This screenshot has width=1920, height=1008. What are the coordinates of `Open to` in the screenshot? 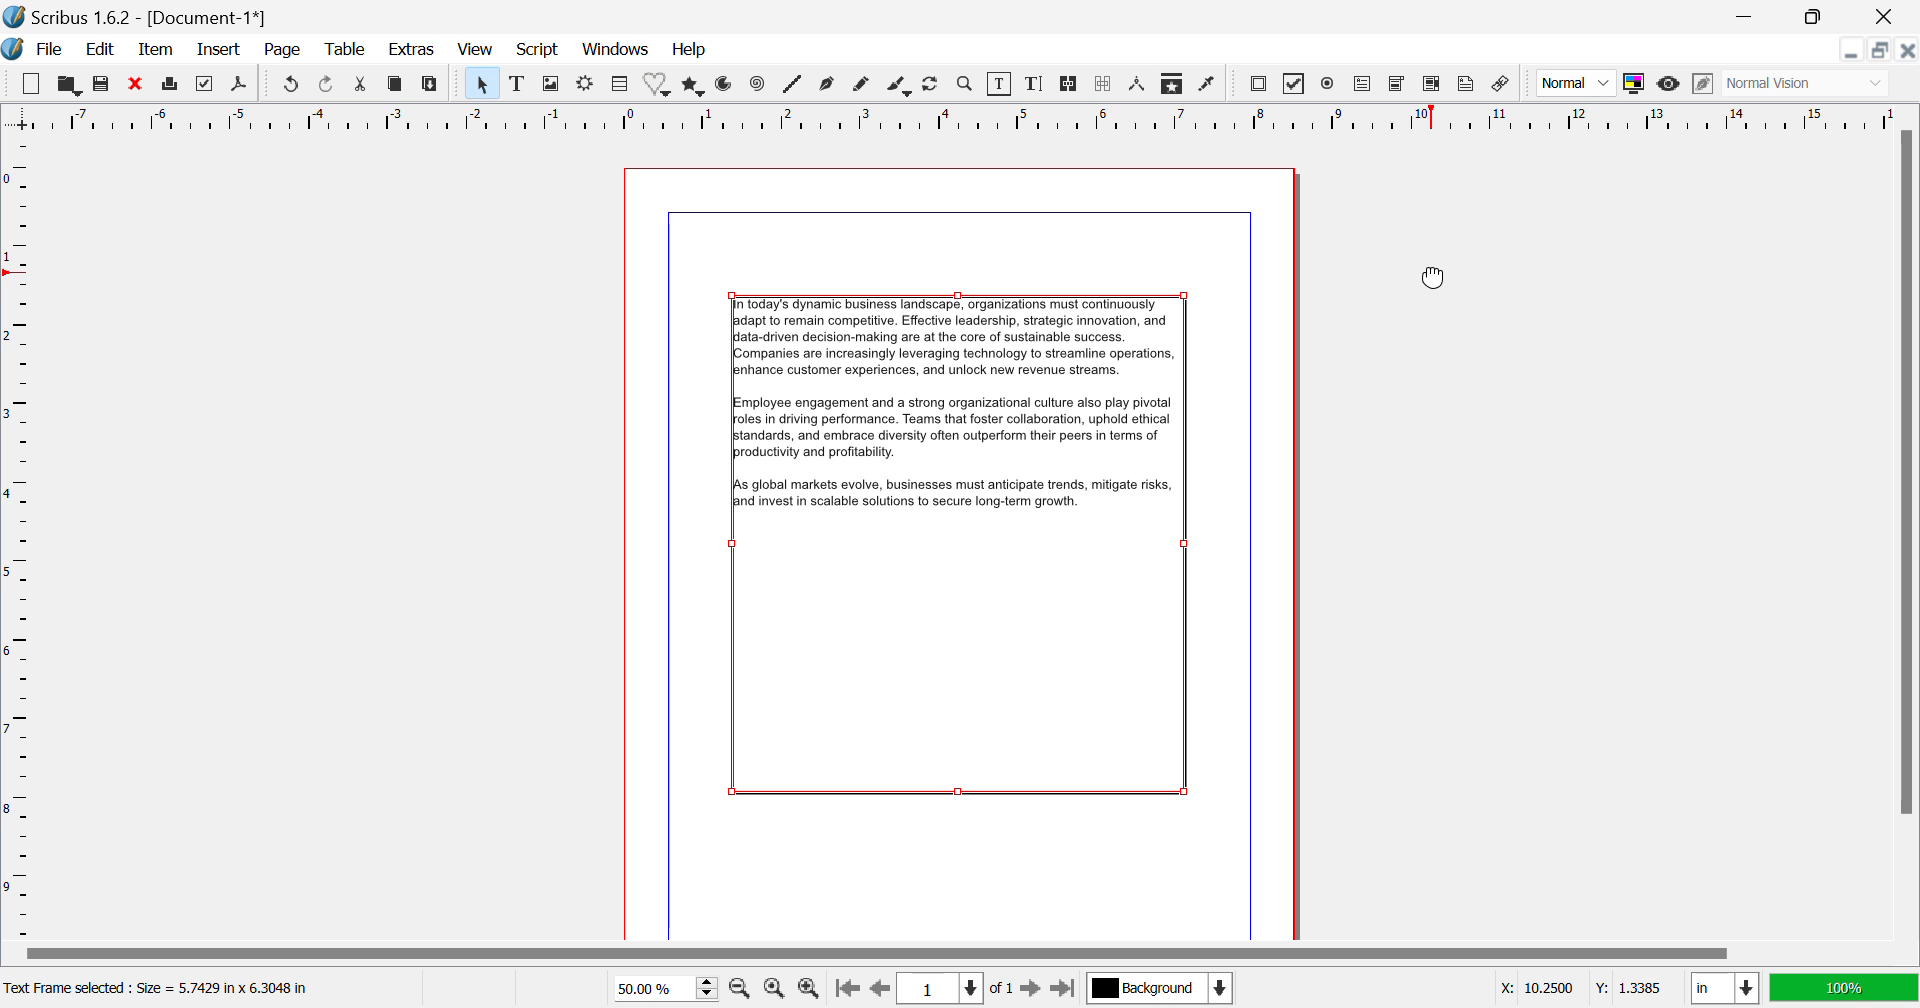 It's located at (70, 82).